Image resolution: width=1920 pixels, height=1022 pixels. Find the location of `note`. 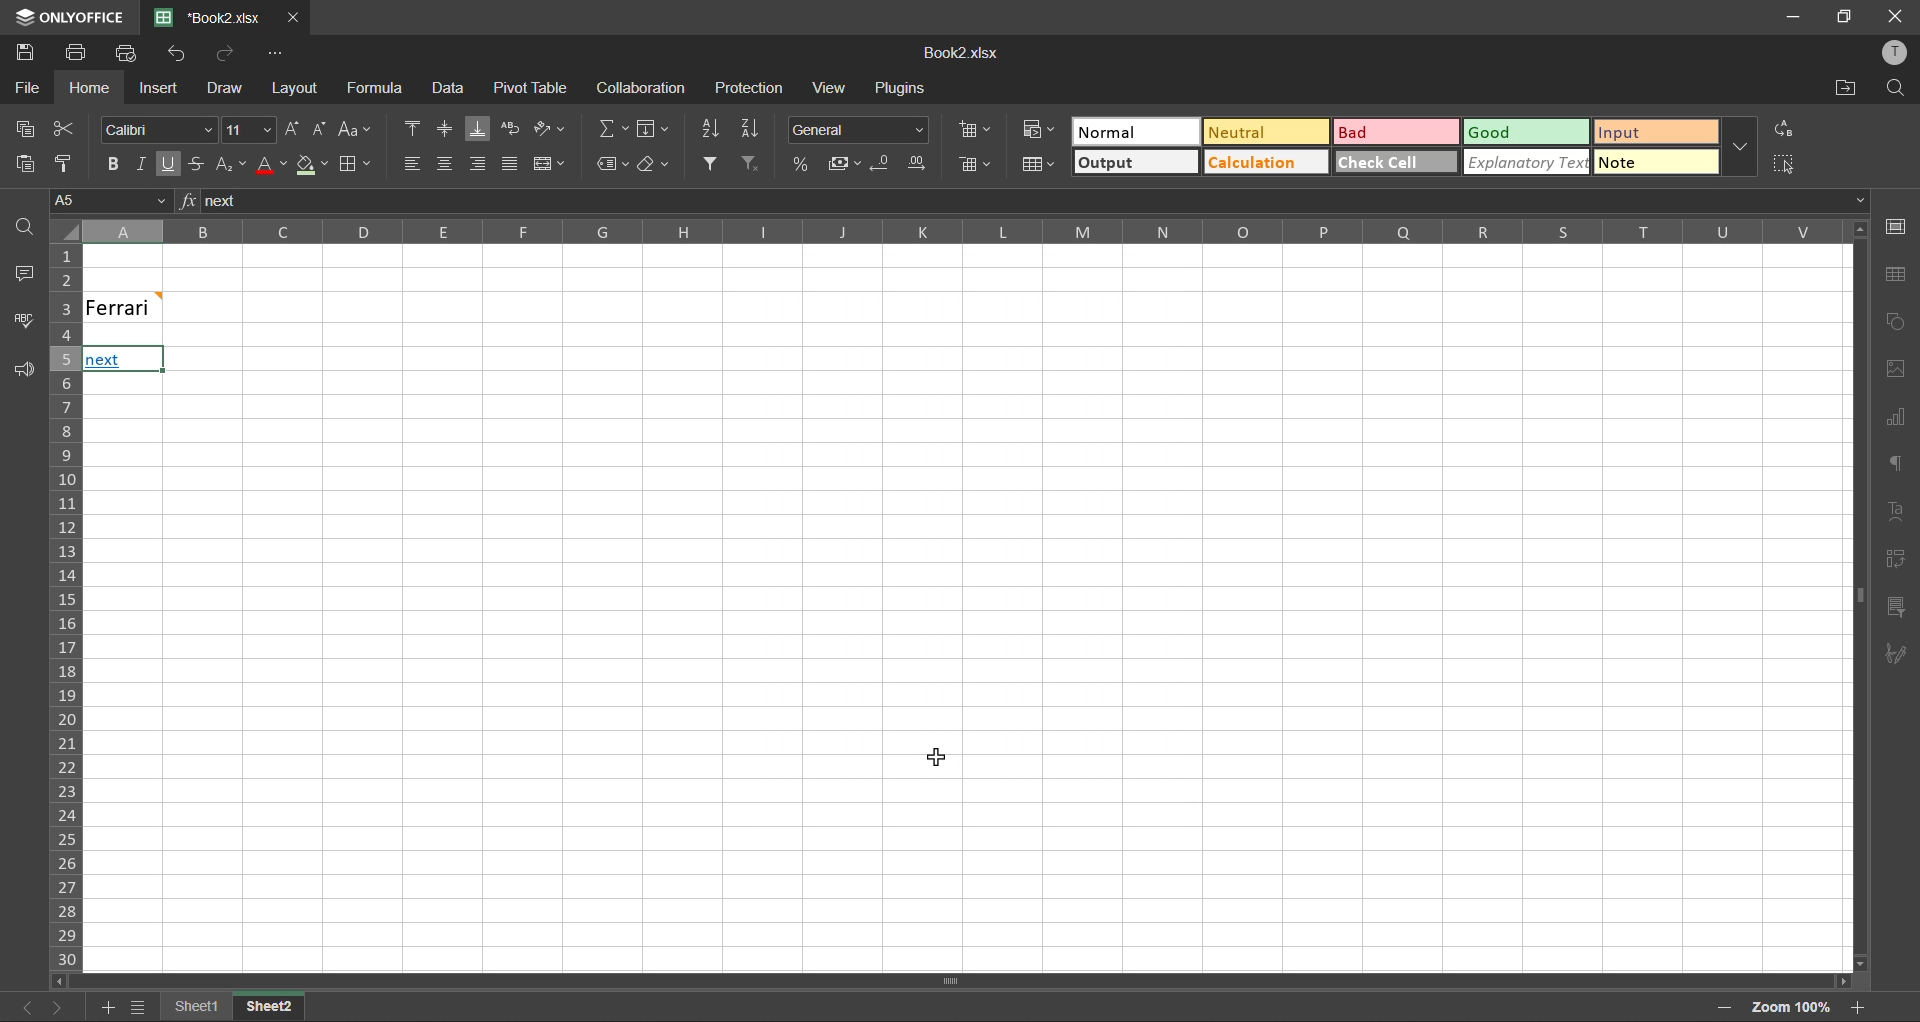

note is located at coordinates (1643, 164).